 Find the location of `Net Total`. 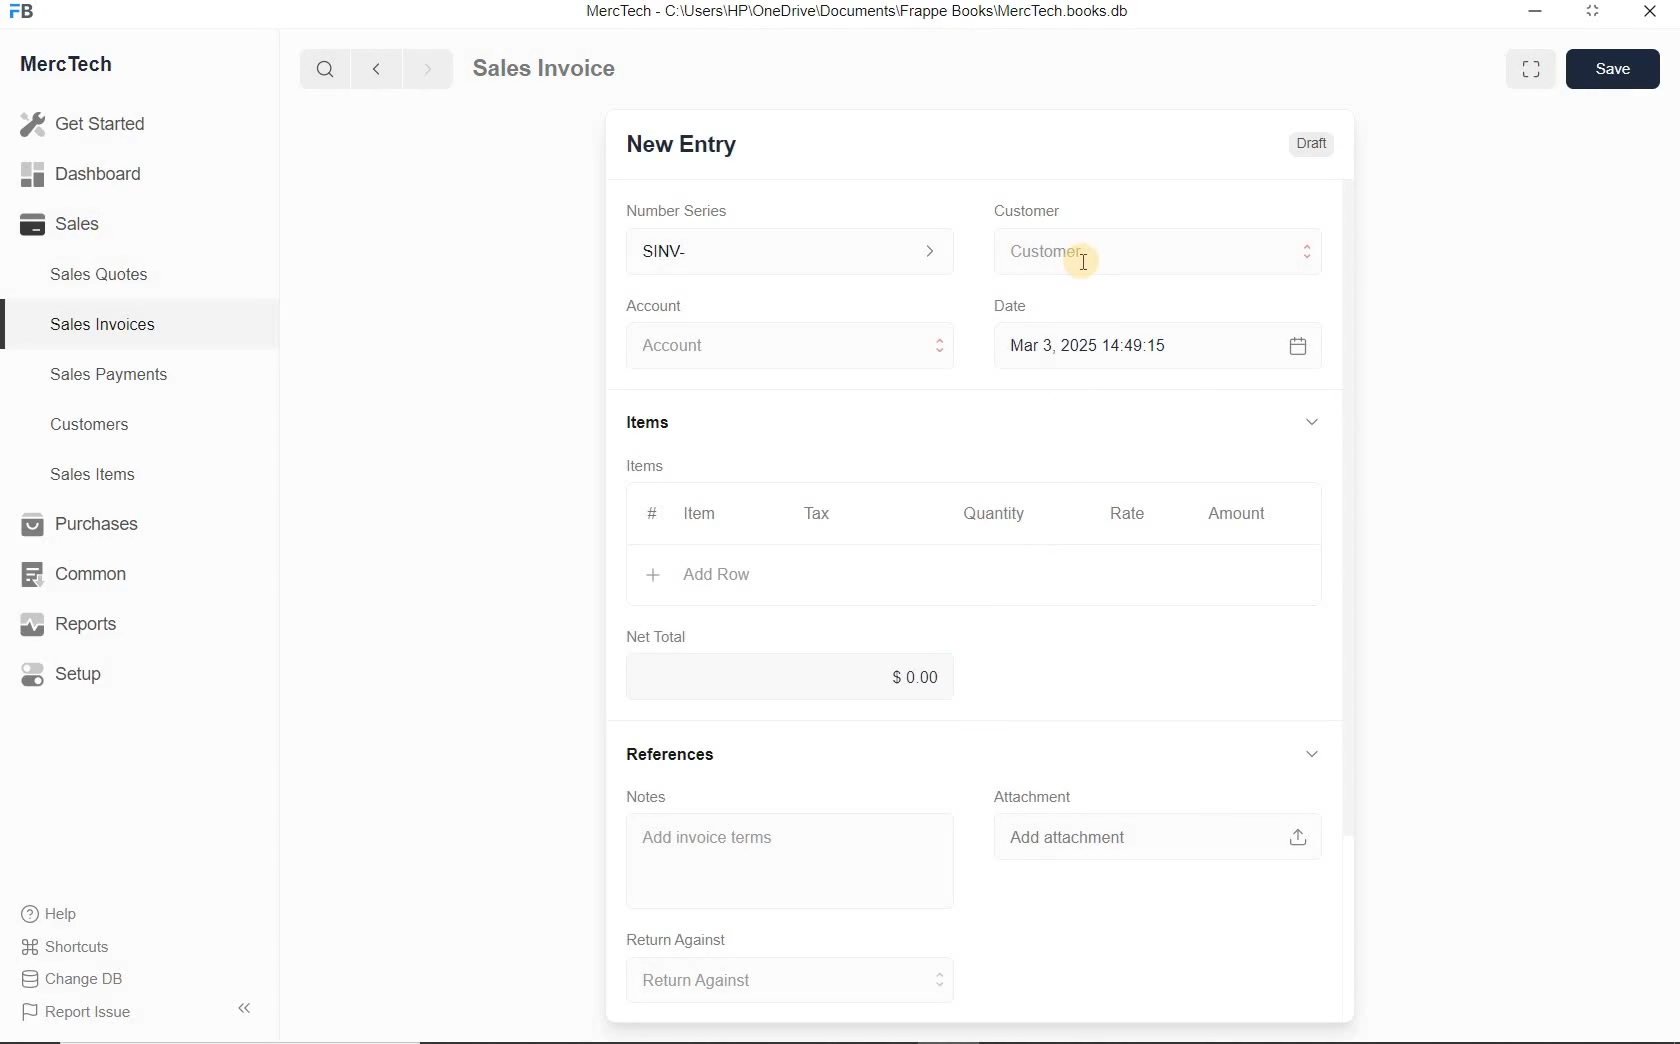

Net Total is located at coordinates (659, 636).